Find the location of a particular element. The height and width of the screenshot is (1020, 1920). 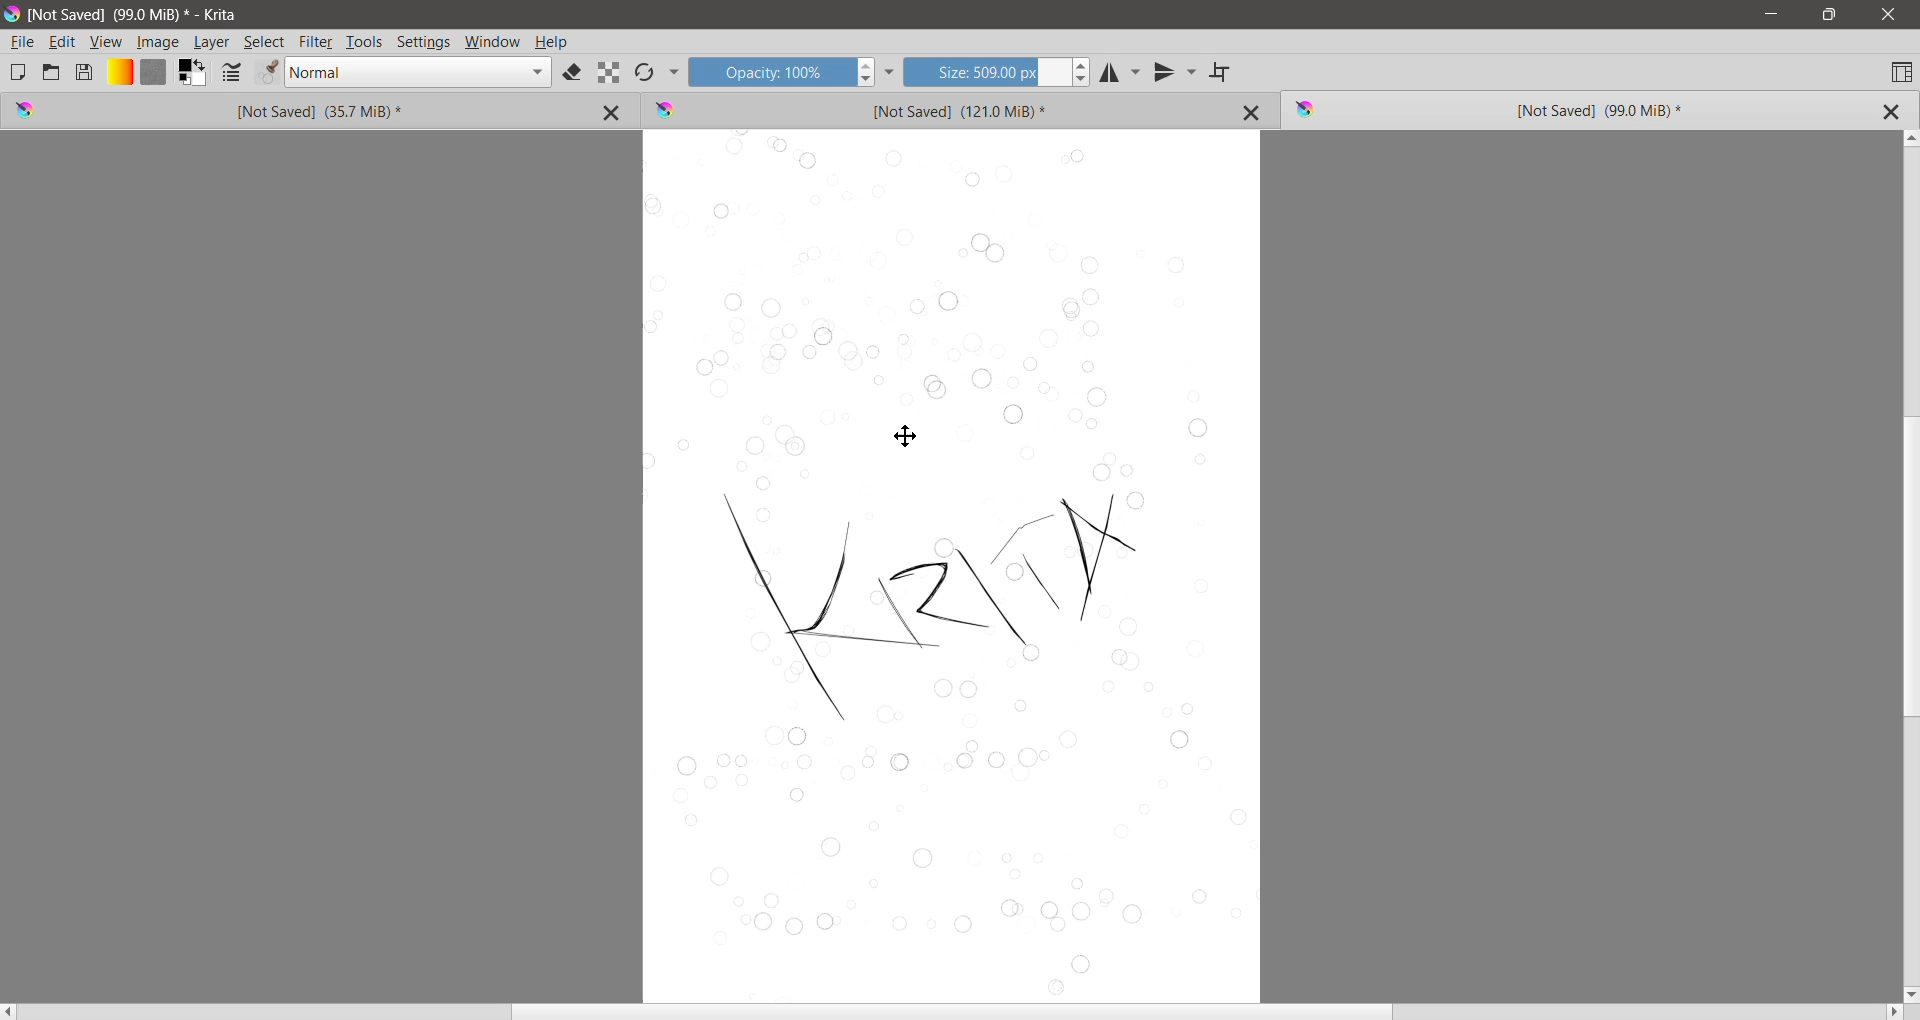

Help is located at coordinates (551, 43).